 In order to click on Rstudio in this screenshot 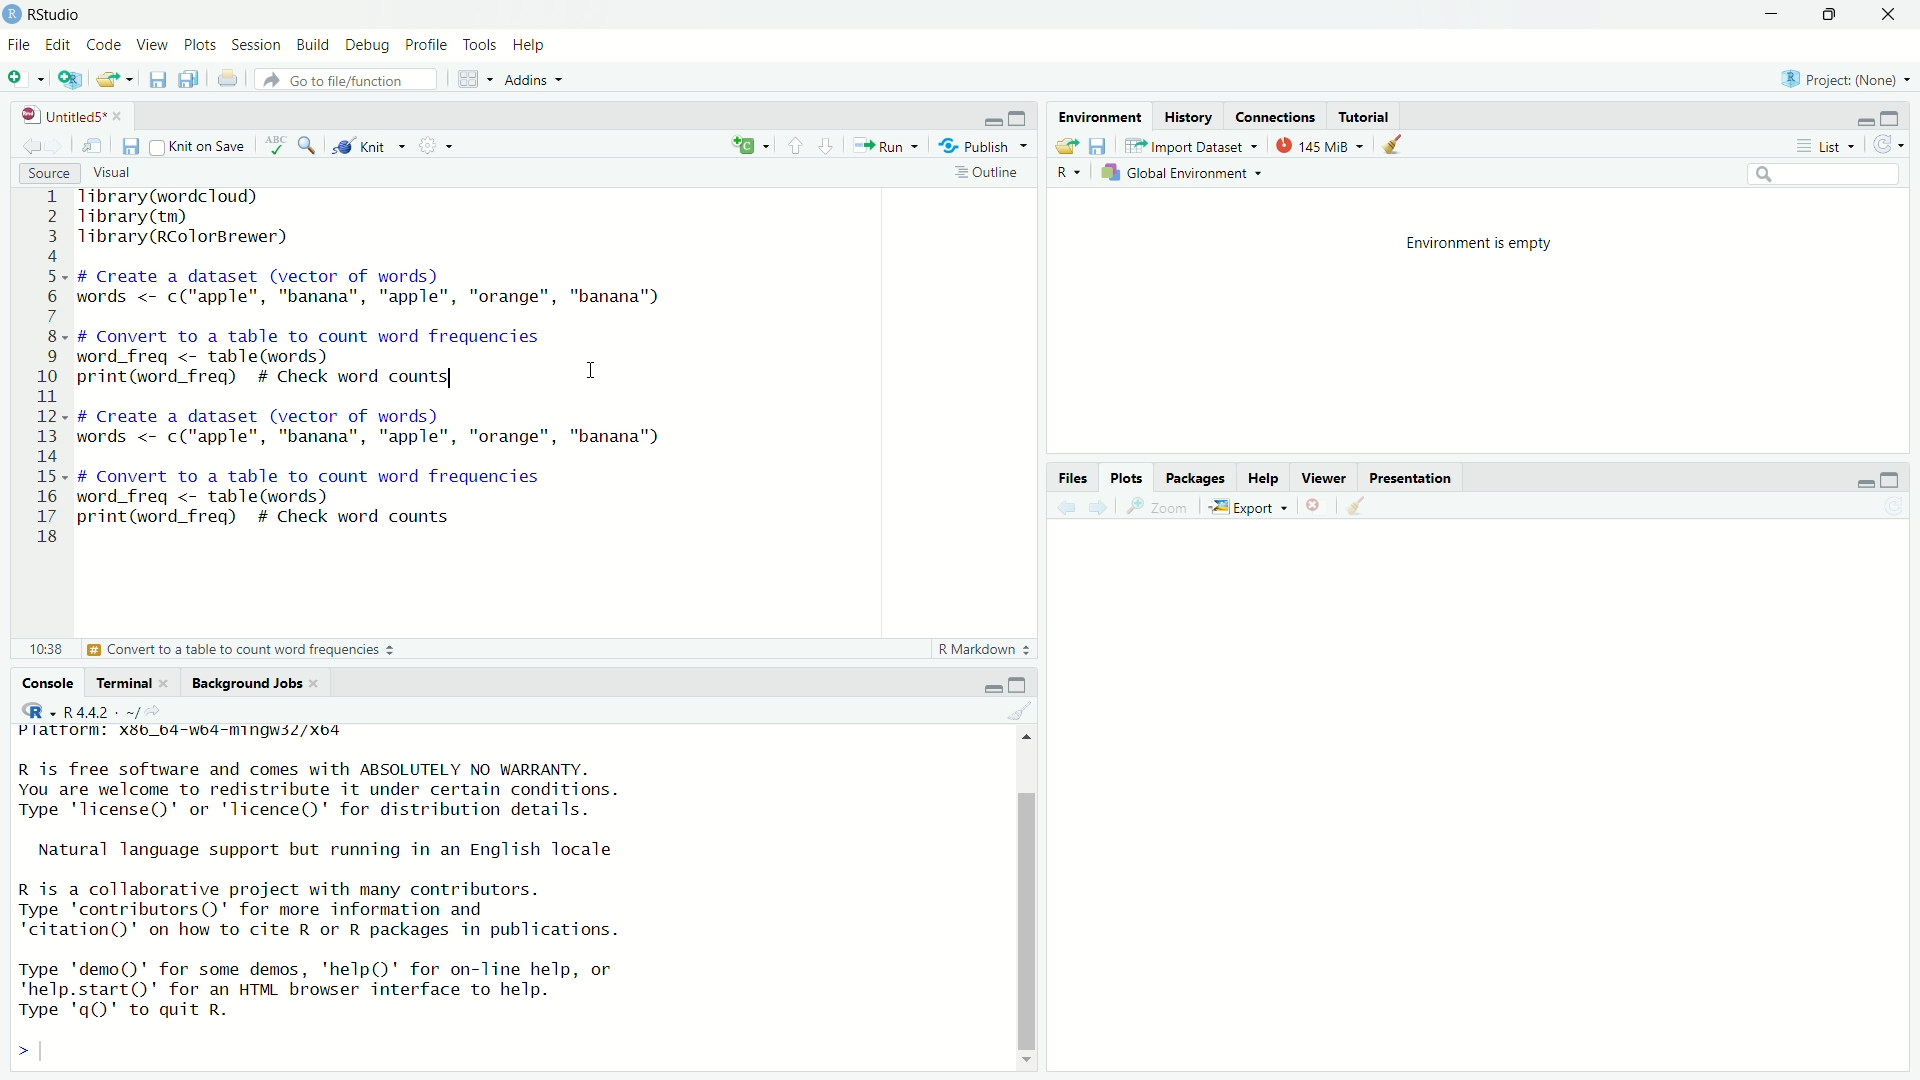, I will do `click(46, 13)`.